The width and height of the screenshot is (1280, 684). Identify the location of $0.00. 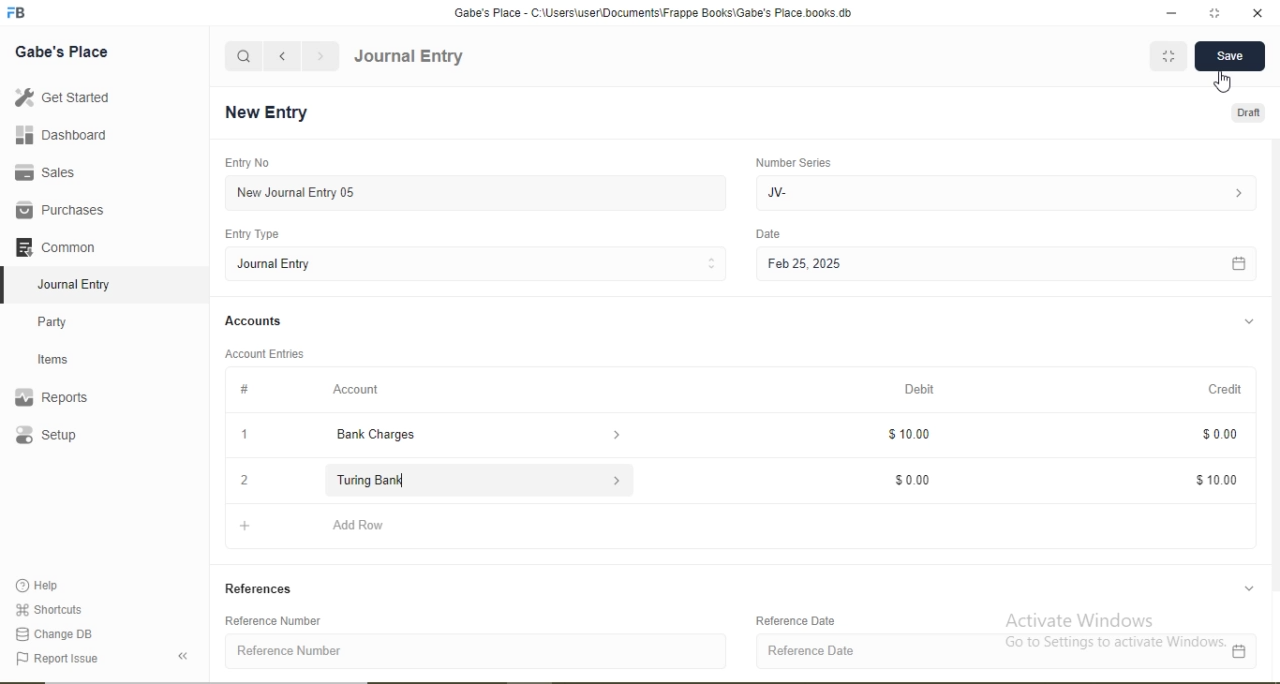
(1217, 434).